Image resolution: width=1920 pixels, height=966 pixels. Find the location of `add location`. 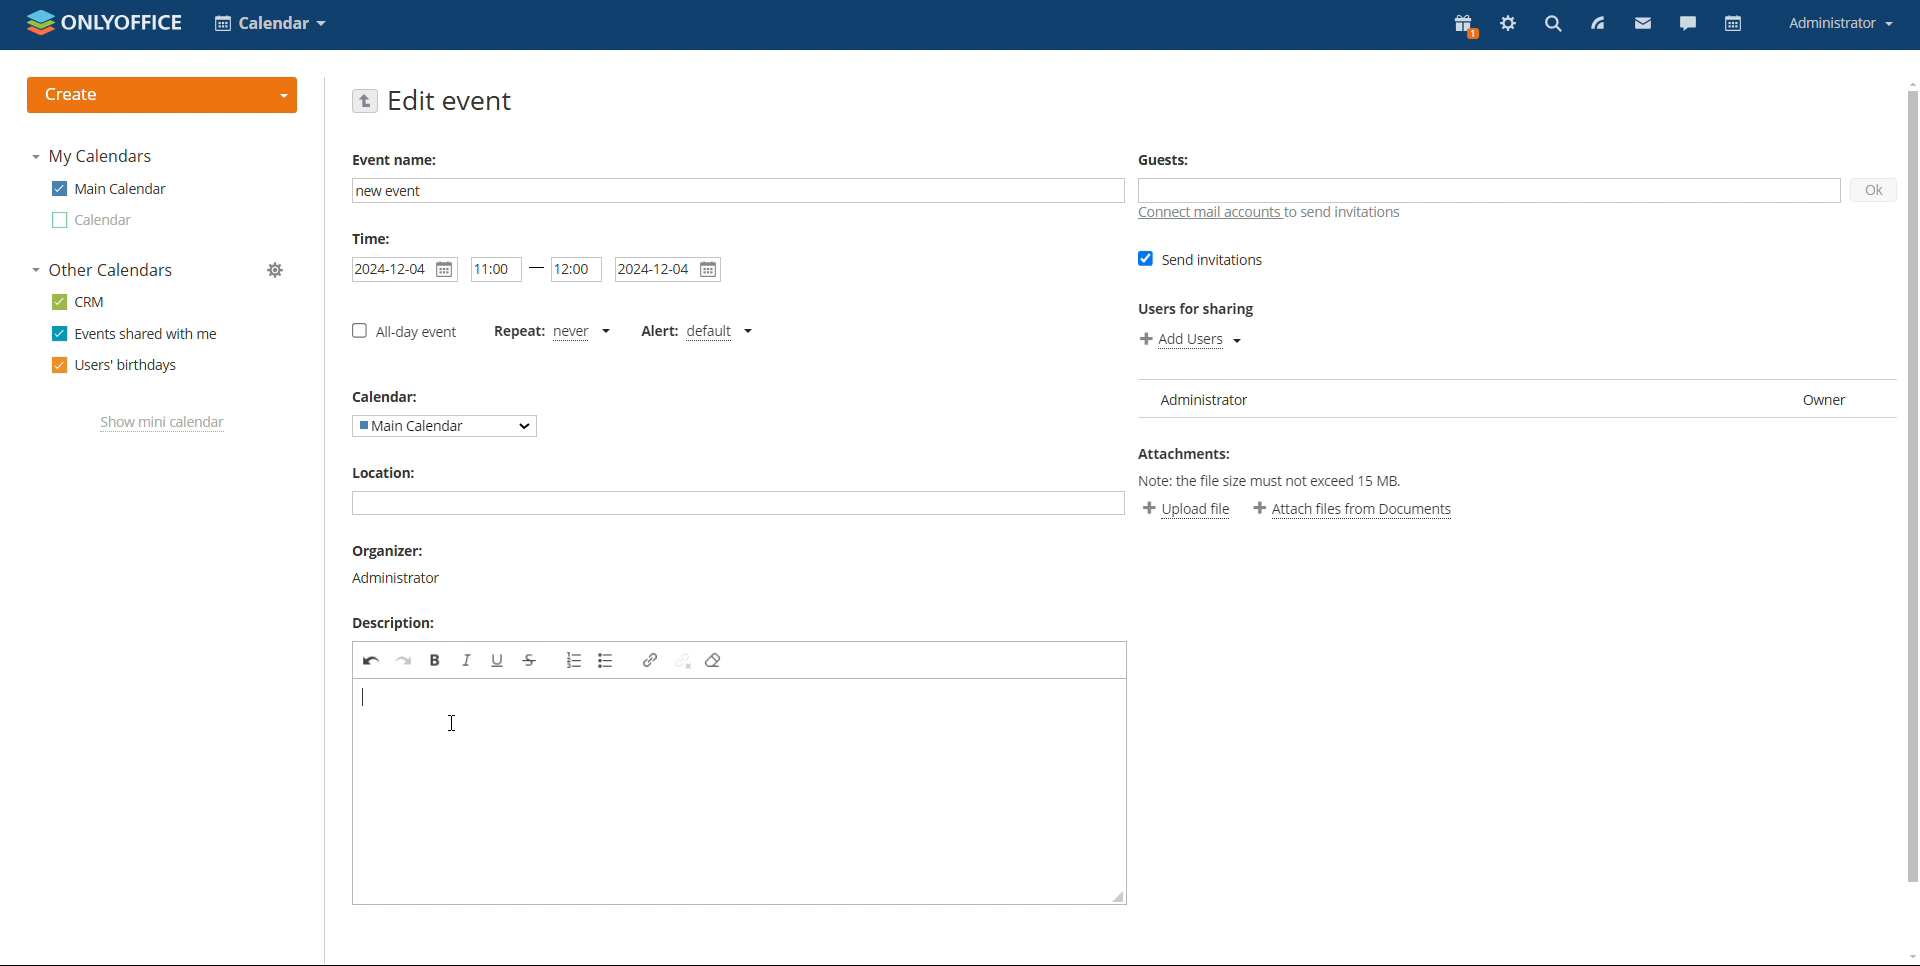

add location is located at coordinates (738, 503).